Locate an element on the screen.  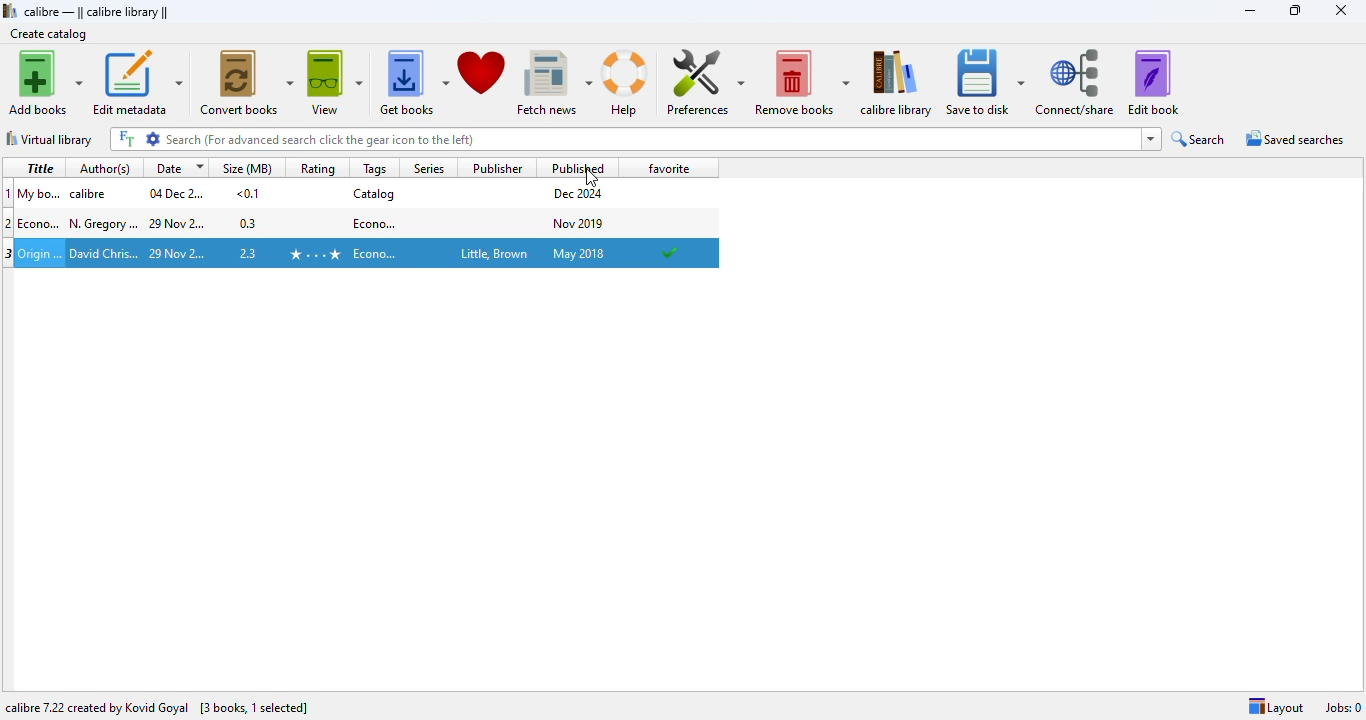
settings is located at coordinates (154, 138).